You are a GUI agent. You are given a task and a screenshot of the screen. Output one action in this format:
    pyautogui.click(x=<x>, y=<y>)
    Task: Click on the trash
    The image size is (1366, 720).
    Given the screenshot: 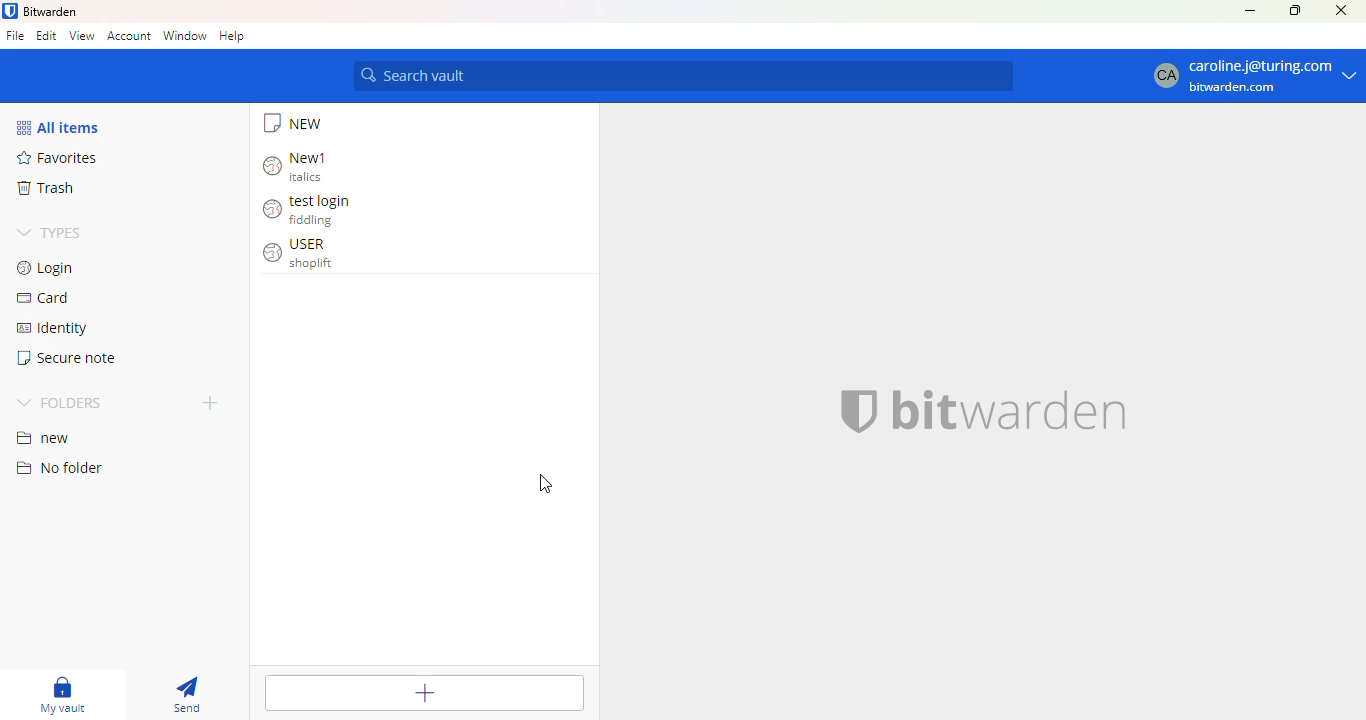 What is the action you would take?
    pyautogui.click(x=44, y=188)
    